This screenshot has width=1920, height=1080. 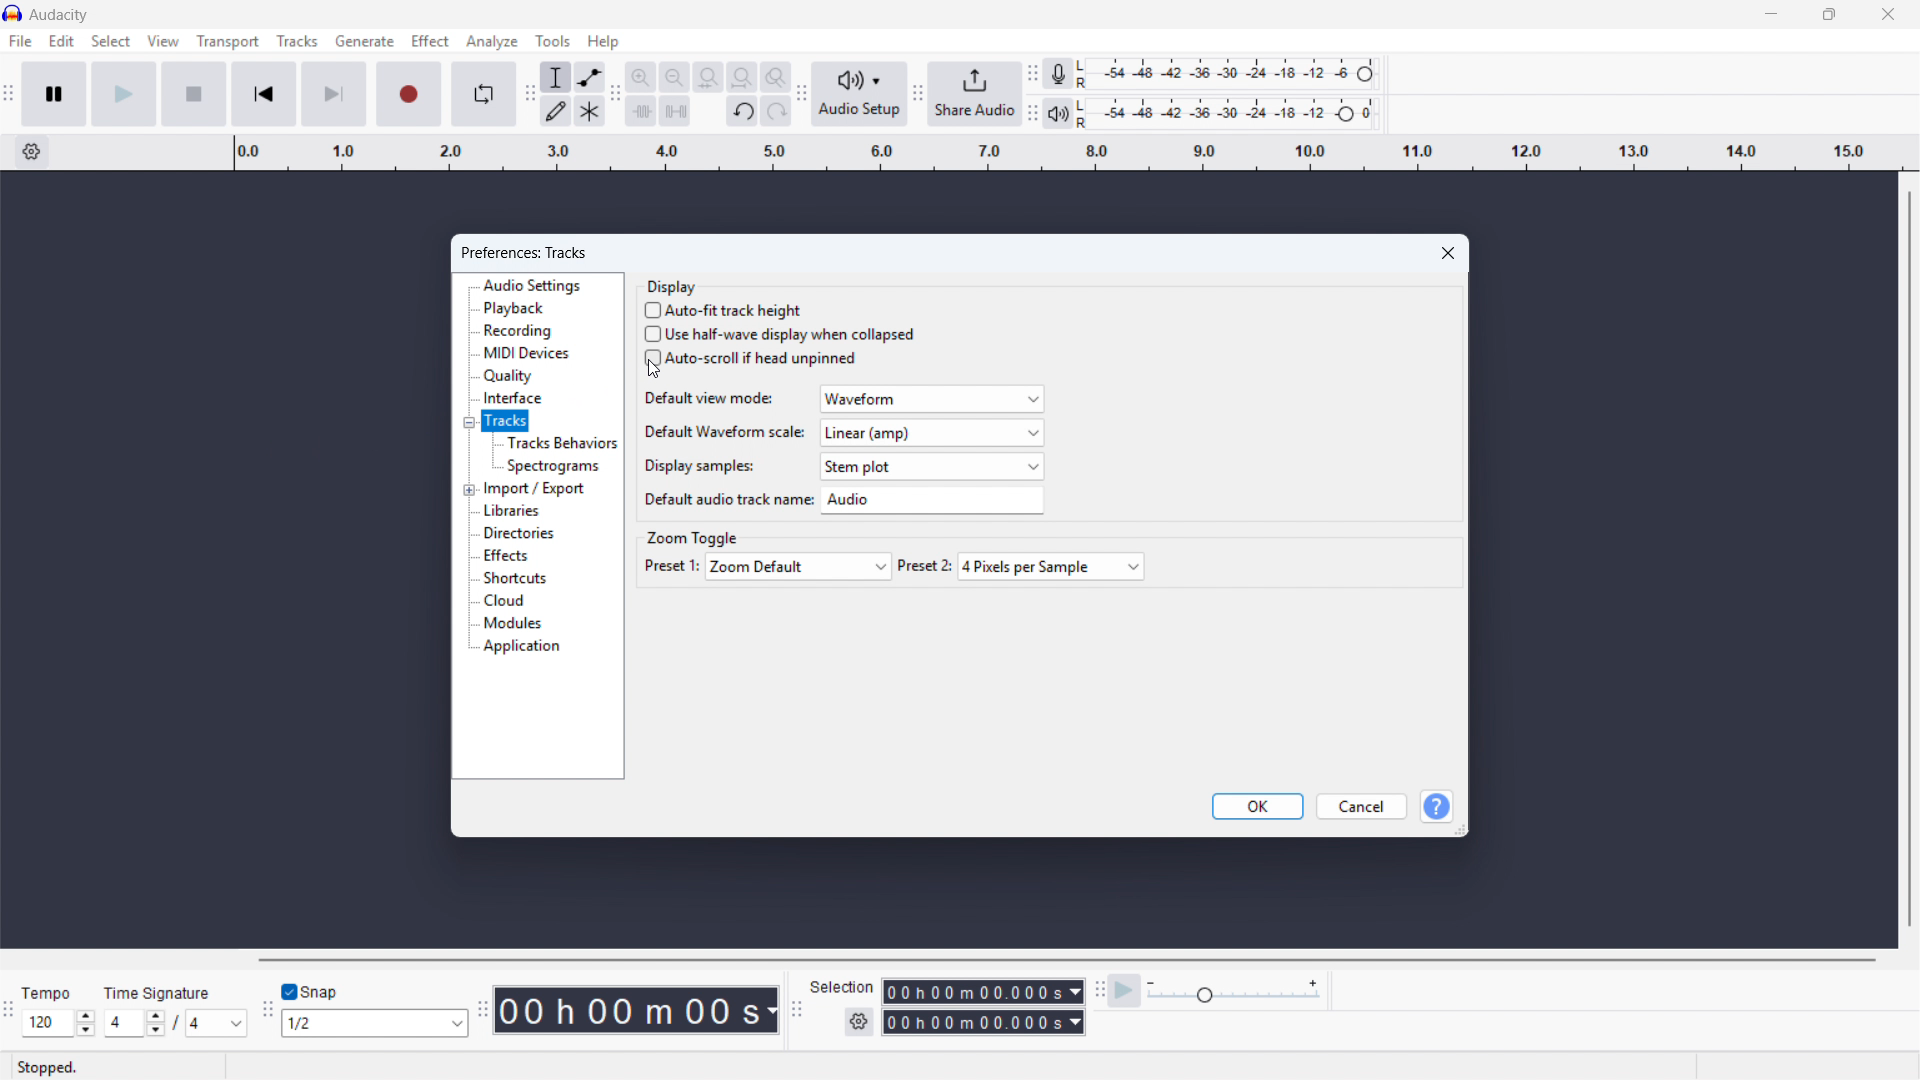 I want to click on edit toolbar, so click(x=616, y=94).